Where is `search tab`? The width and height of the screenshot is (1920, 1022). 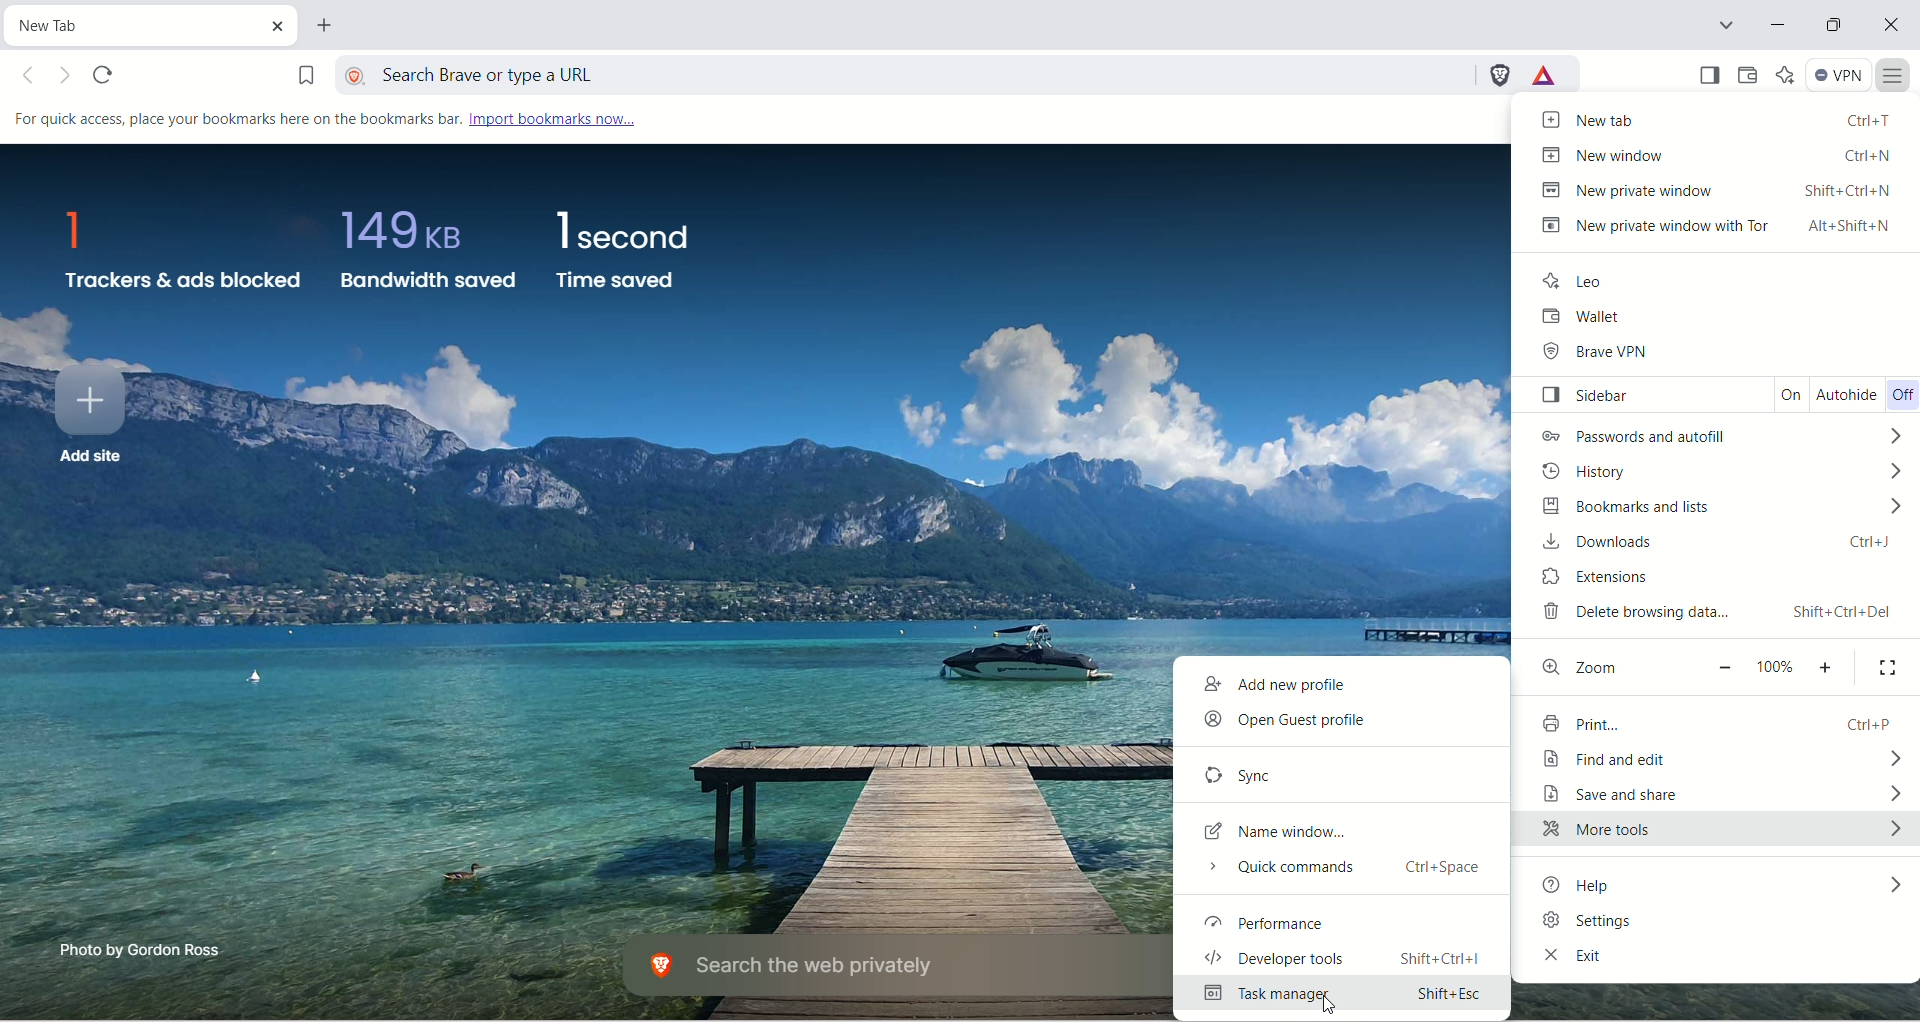 search tab is located at coordinates (1730, 25).